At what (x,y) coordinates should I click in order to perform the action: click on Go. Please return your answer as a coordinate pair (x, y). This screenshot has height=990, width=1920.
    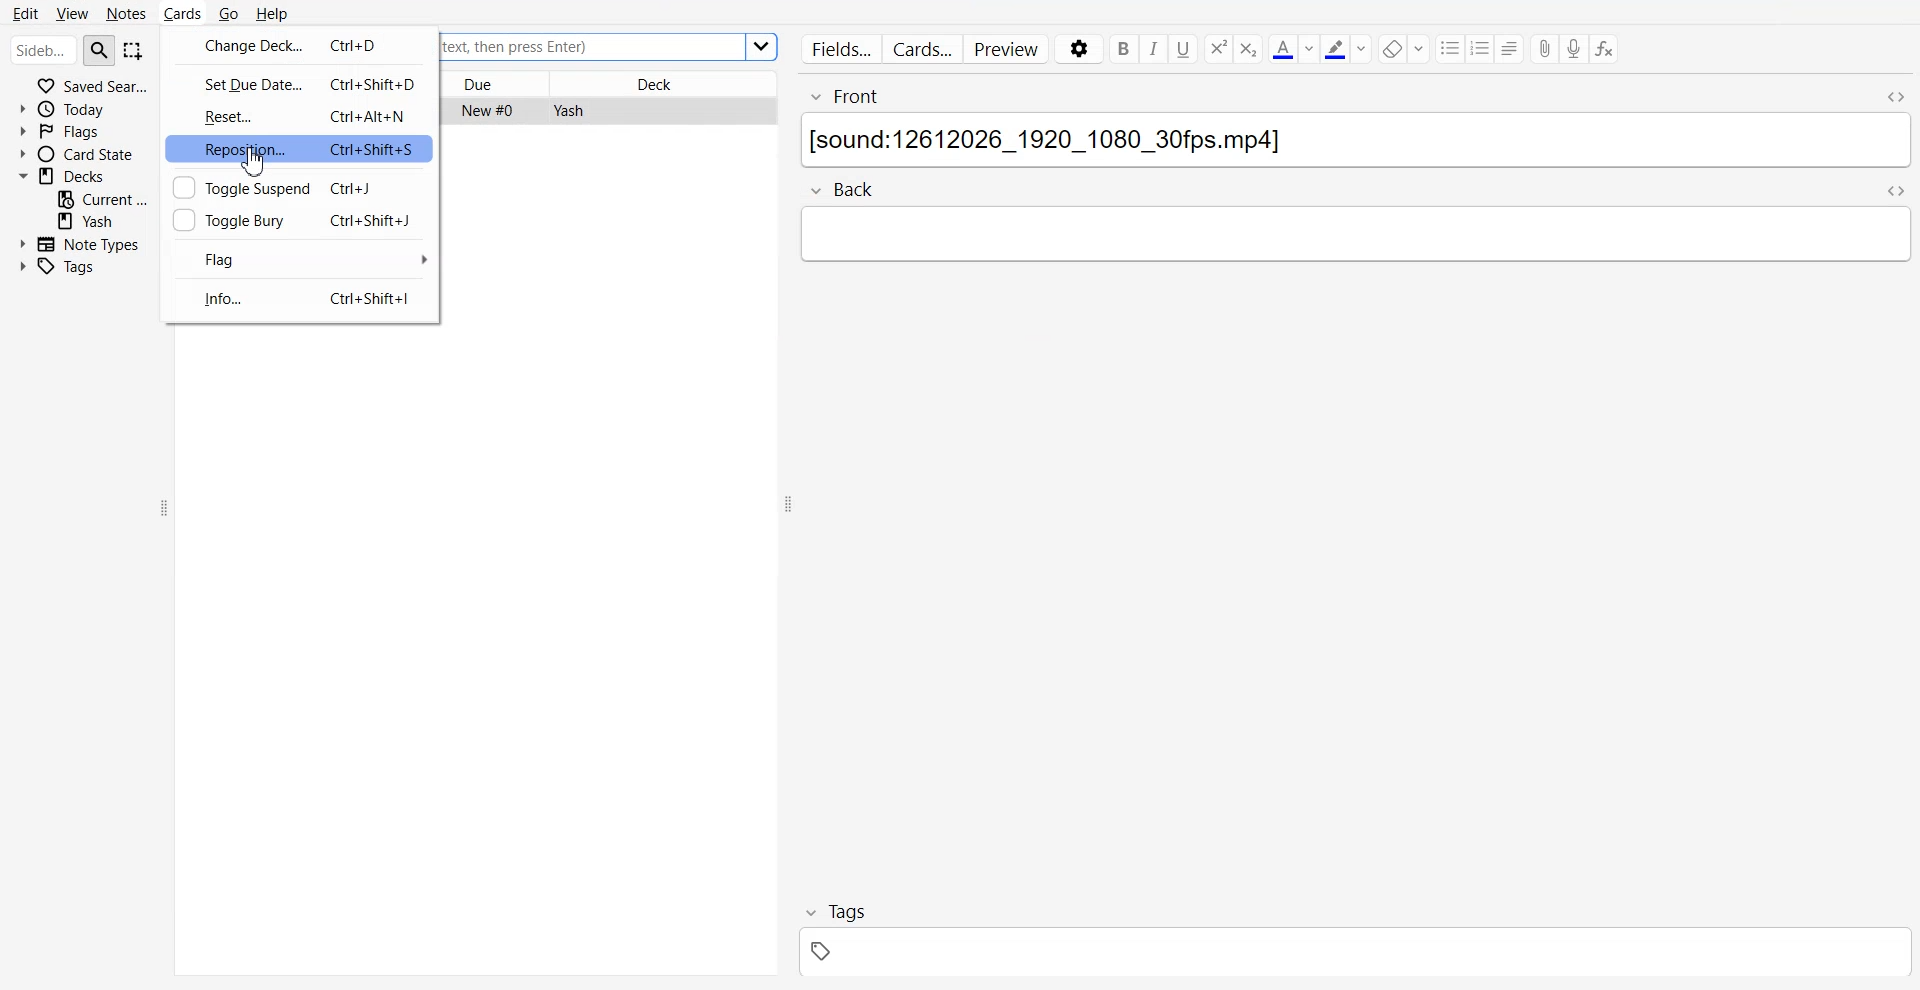
    Looking at the image, I should click on (227, 13).